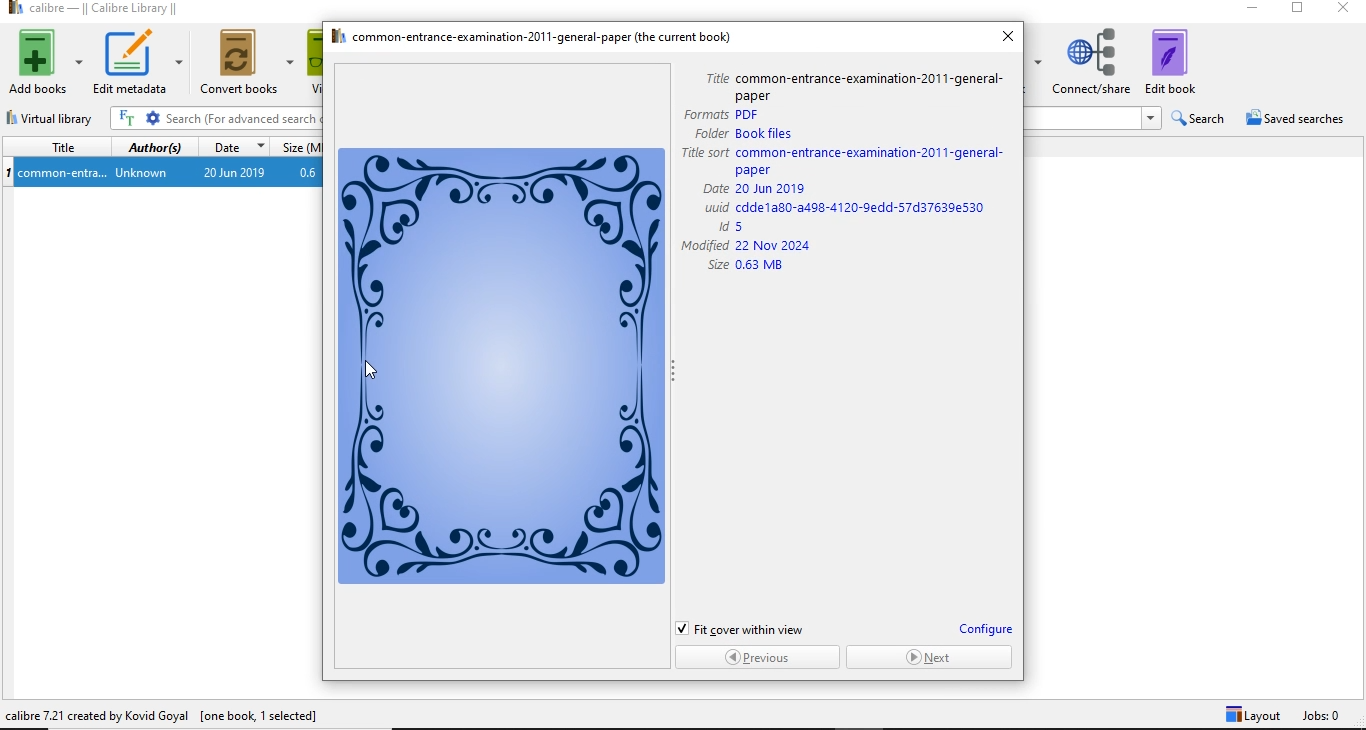 This screenshot has width=1366, height=730. What do you see at coordinates (58, 147) in the screenshot?
I see `title` at bounding box center [58, 147].